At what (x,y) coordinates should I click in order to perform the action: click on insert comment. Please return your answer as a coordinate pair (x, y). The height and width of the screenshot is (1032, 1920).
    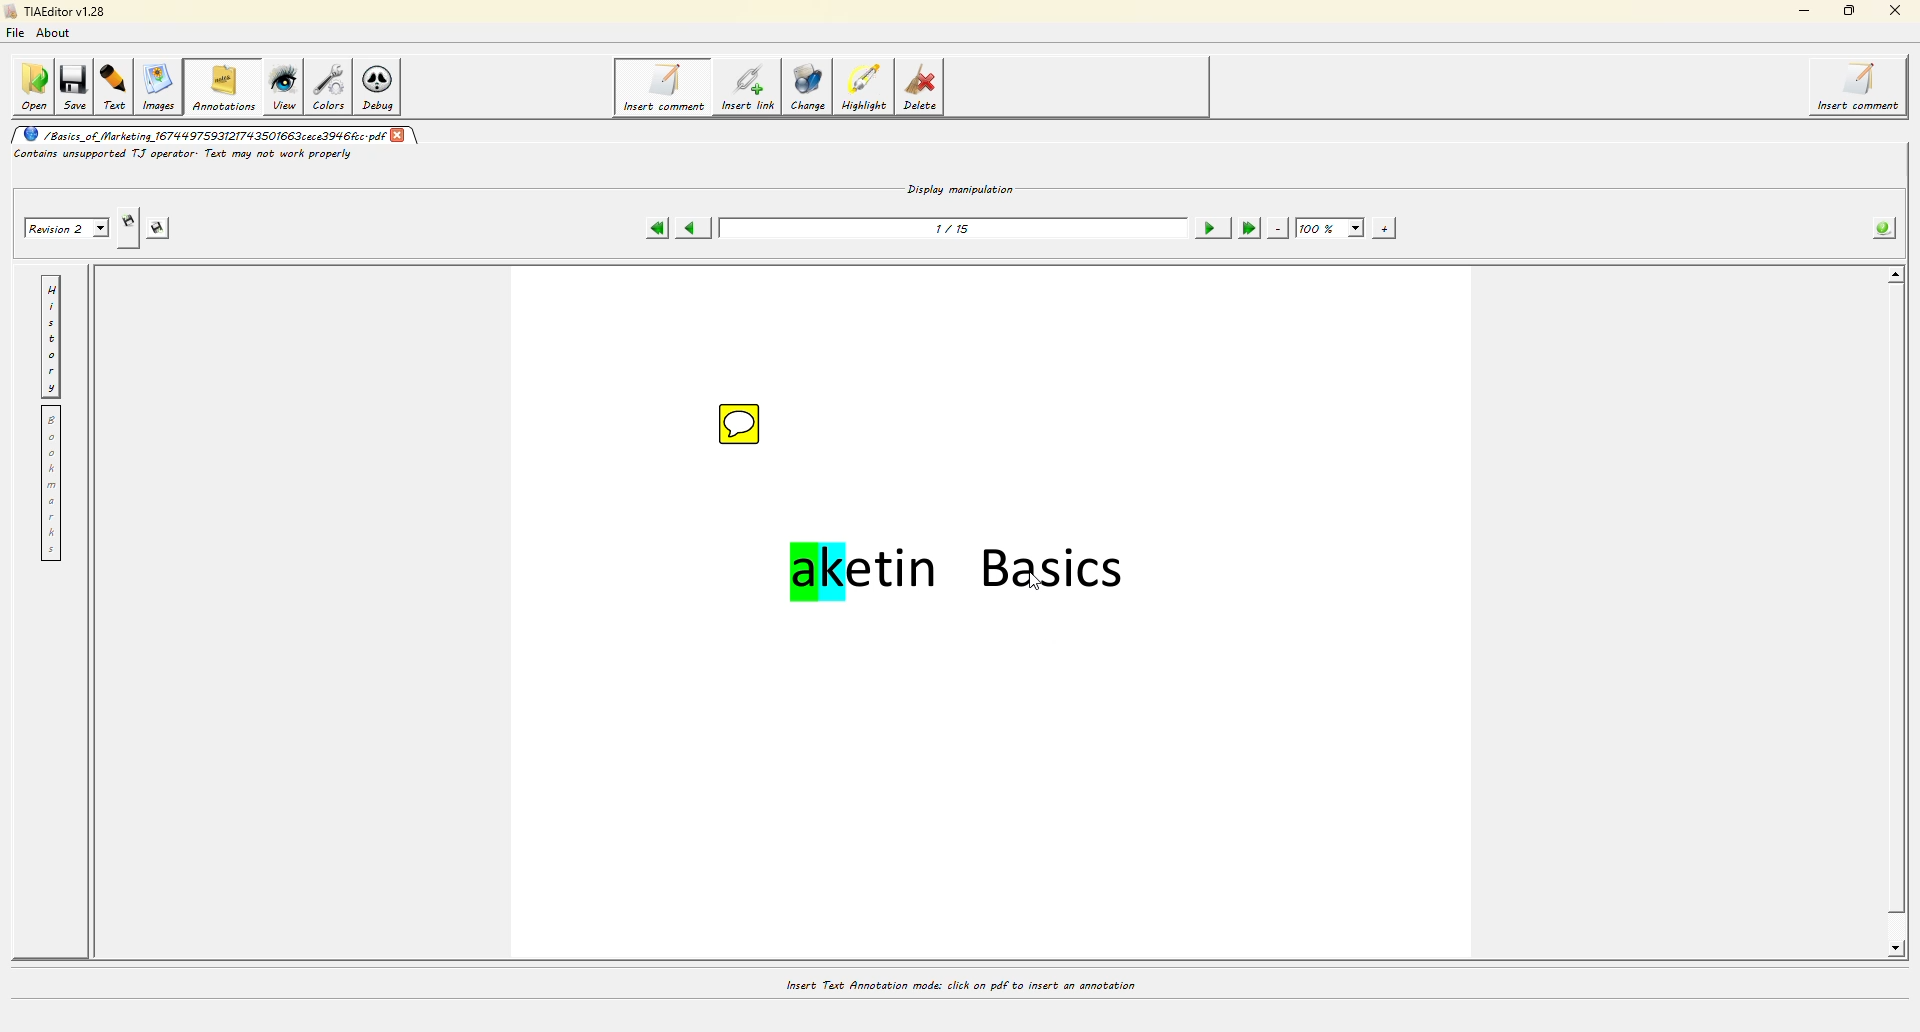
    Looking at the image, I should click on (661, 87).